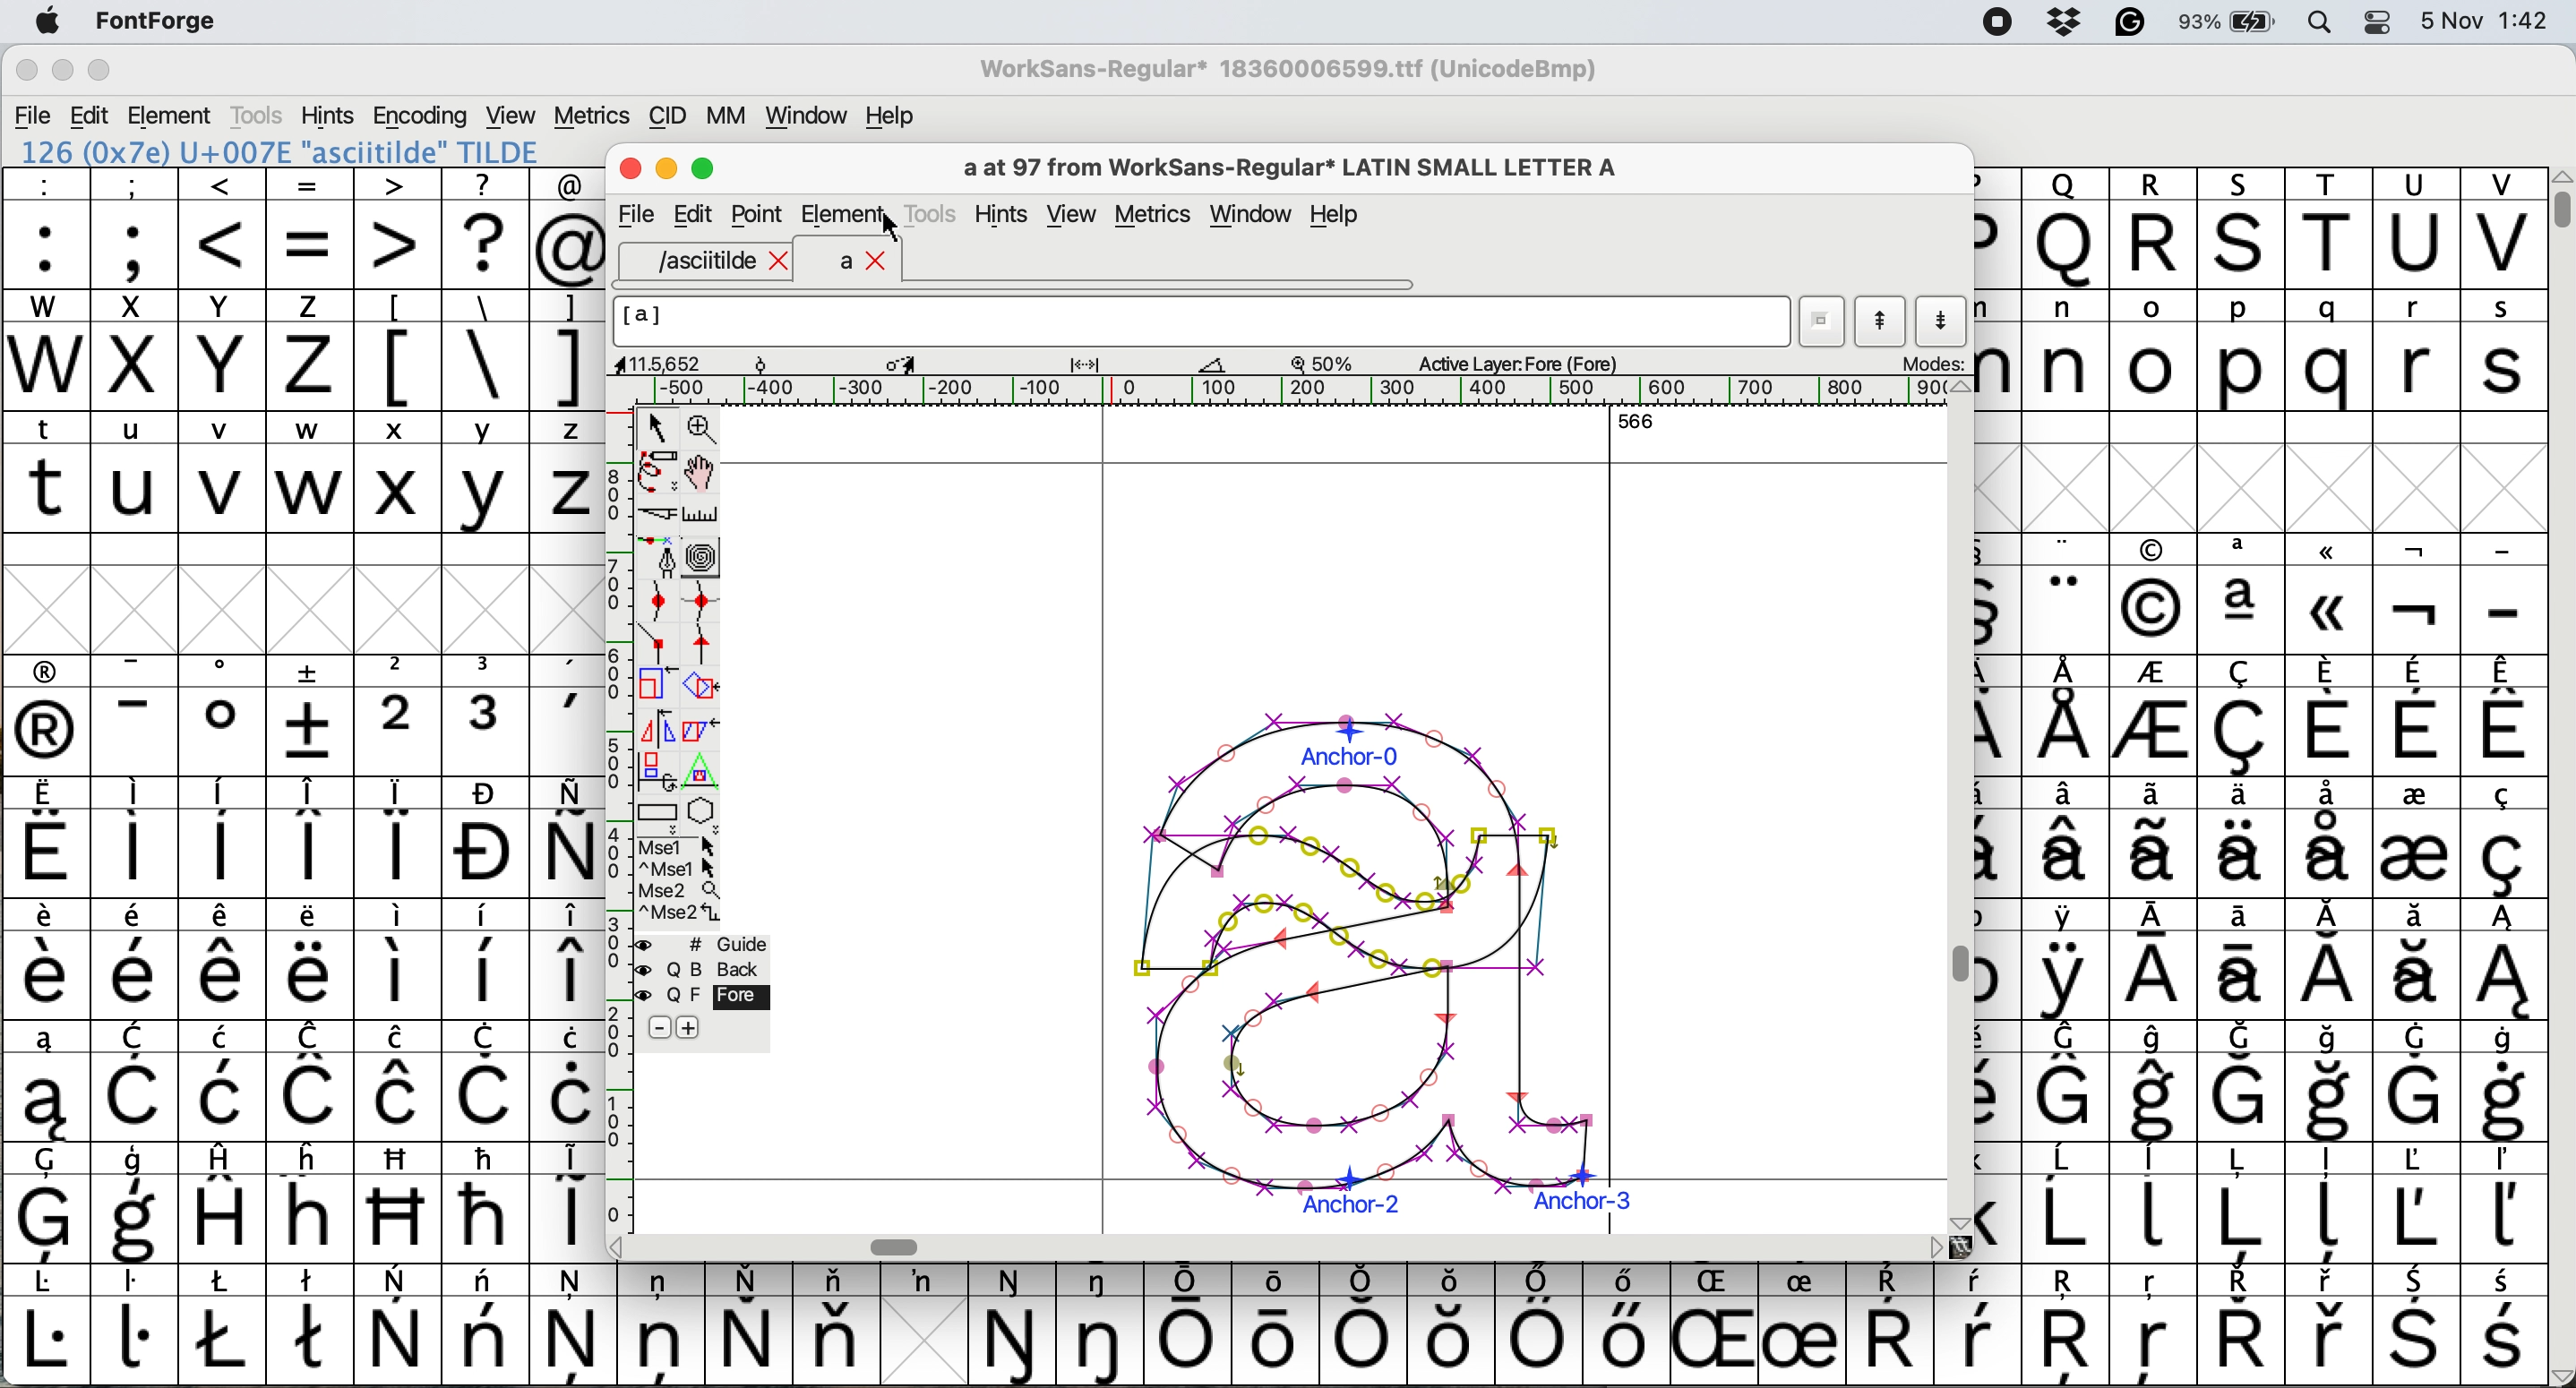  Describe the element at coordinates (1405, 1105) in the screenshot. I see `a glyph` at that location.